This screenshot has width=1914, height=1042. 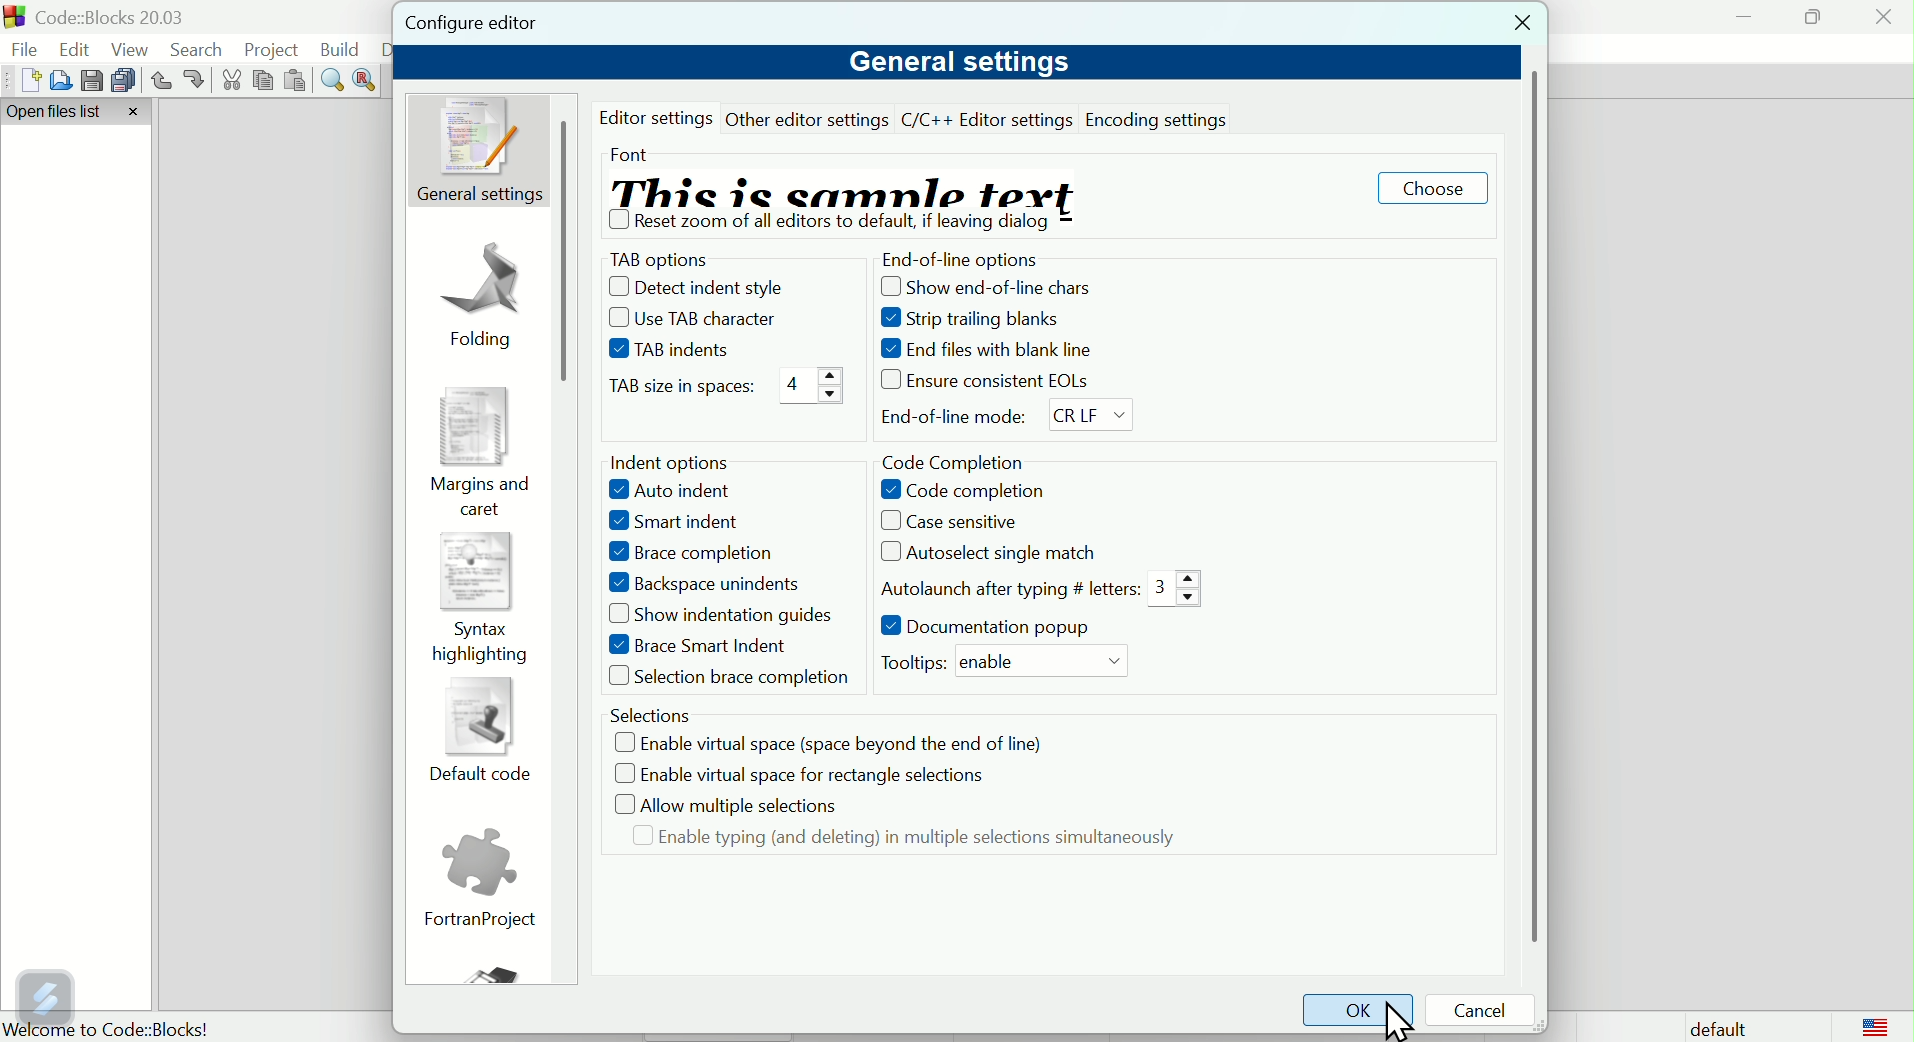 What do you see at coordinates (333, 81) in the screenshot?
I see `Find` at bounding box center [333, 81].